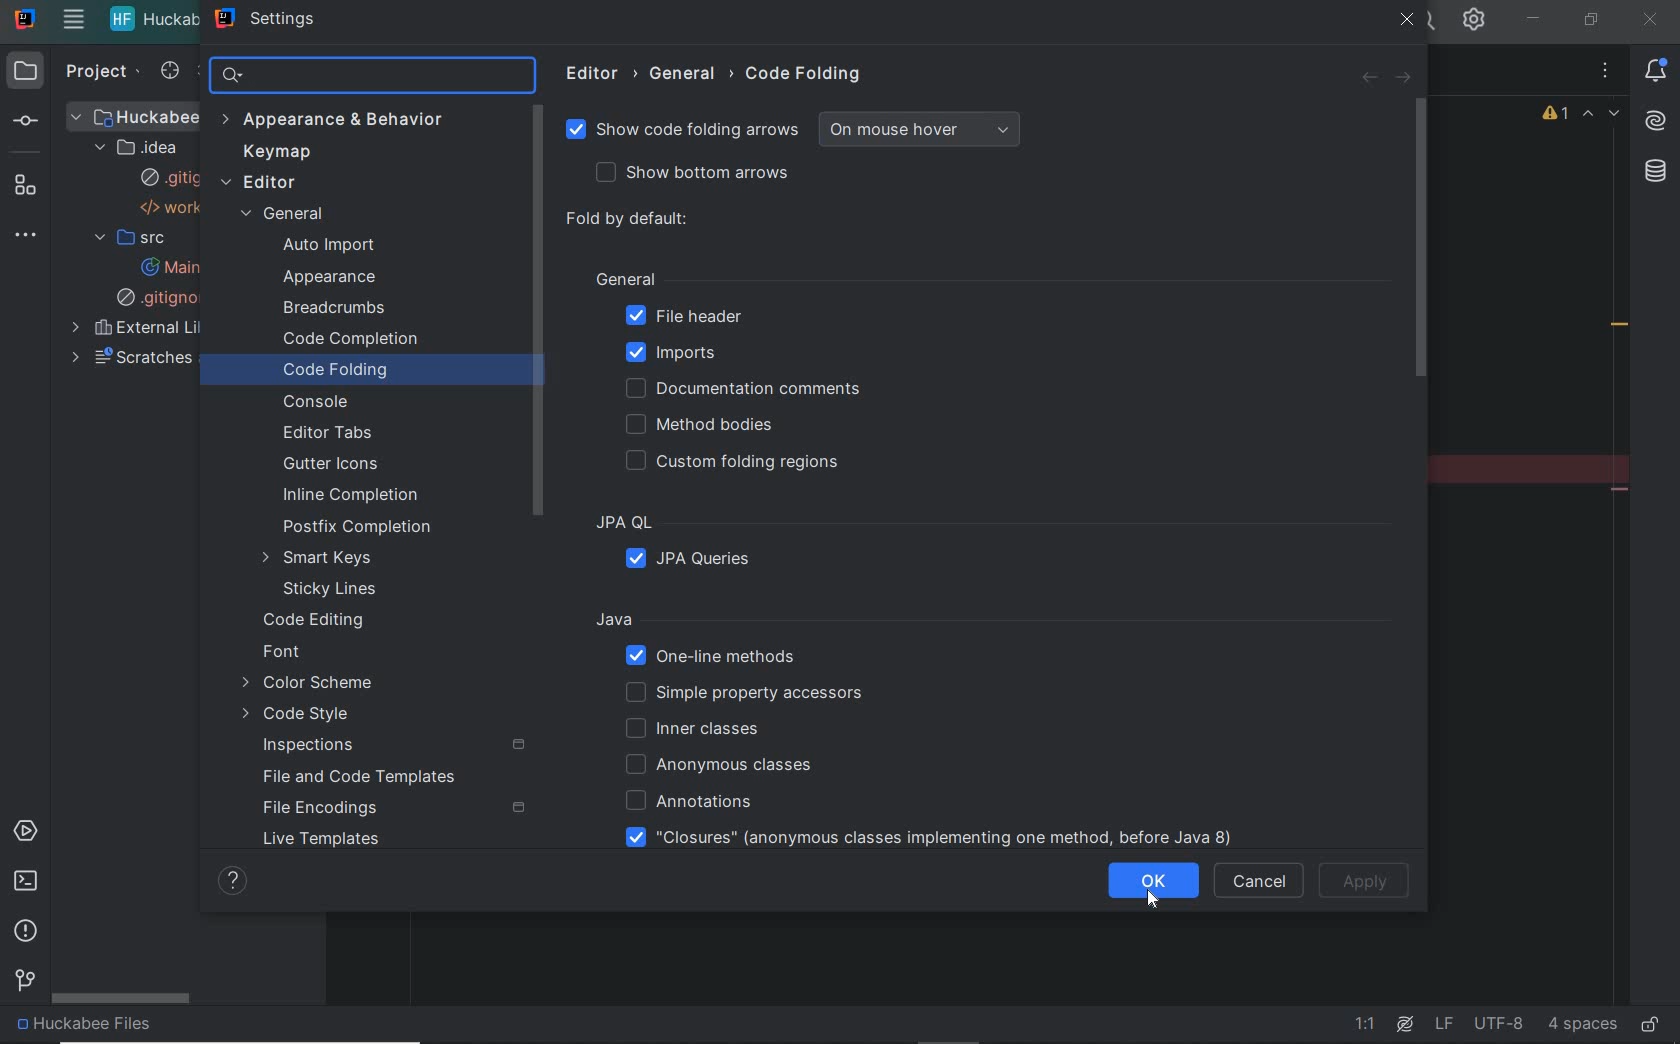 The height and width of the screenshot is (1044, 1680). I want to click on imports, so click(678, 356).